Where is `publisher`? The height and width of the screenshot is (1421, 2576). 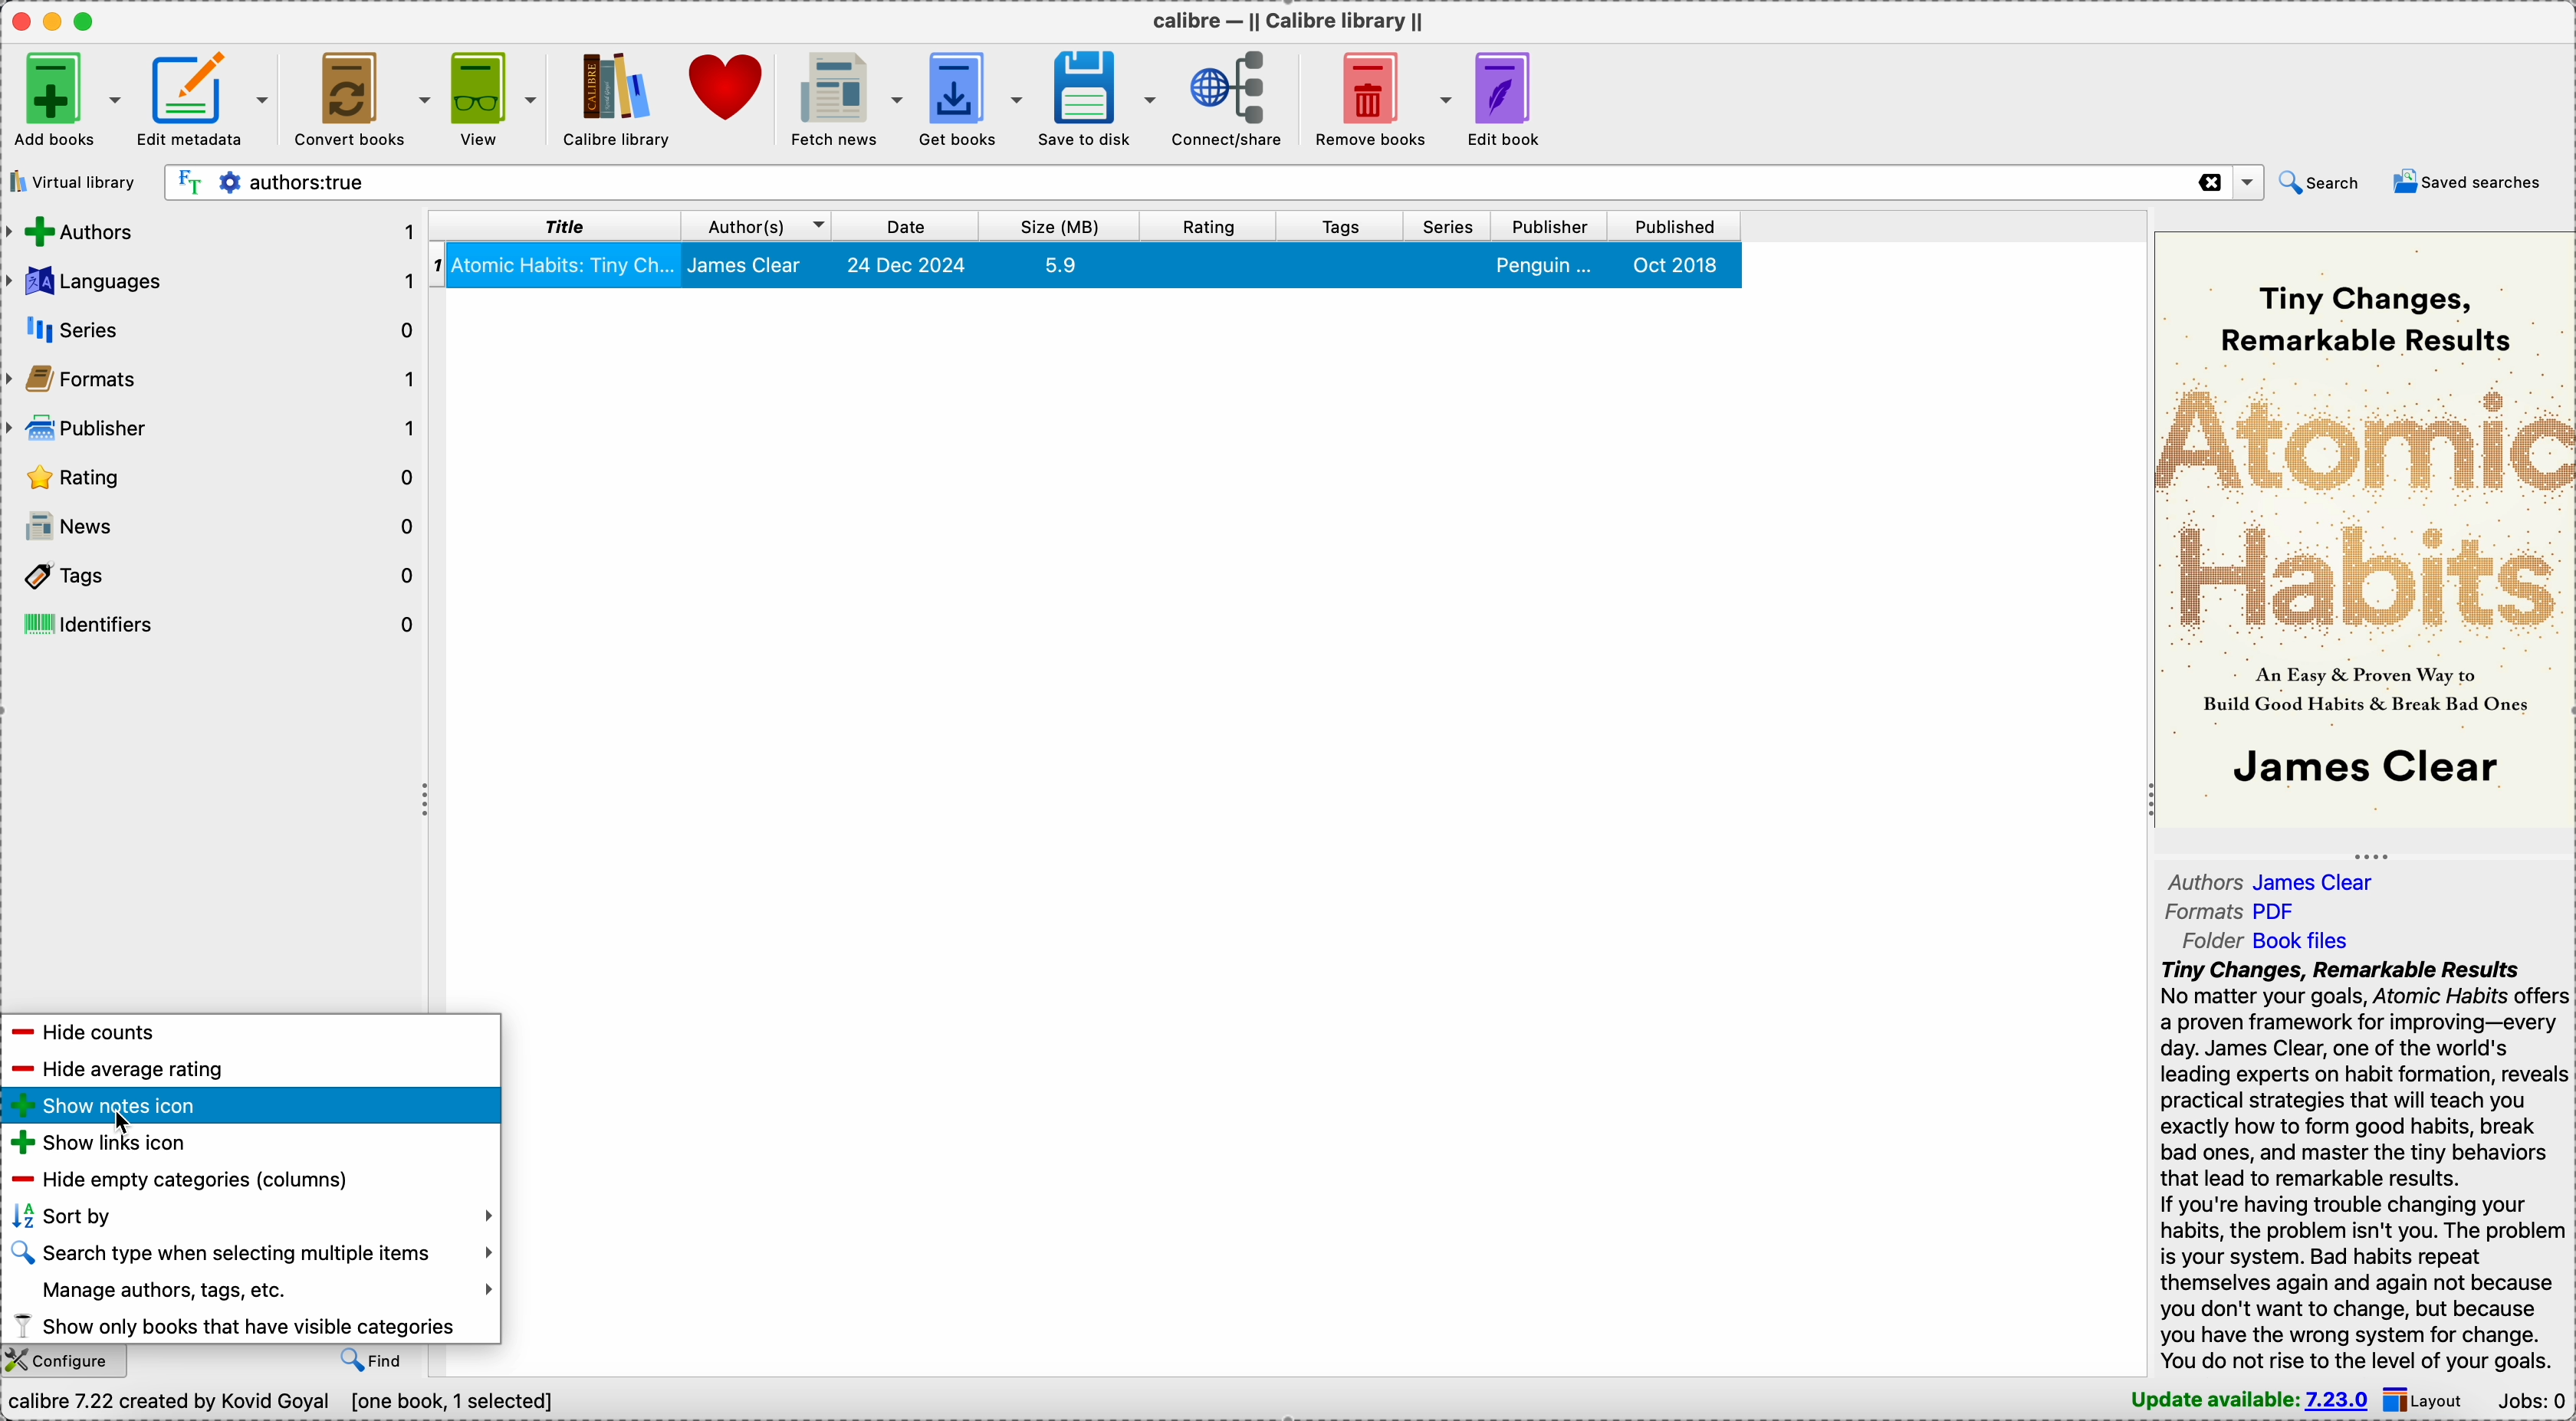
publisher is located at coordinates (1552, 226).